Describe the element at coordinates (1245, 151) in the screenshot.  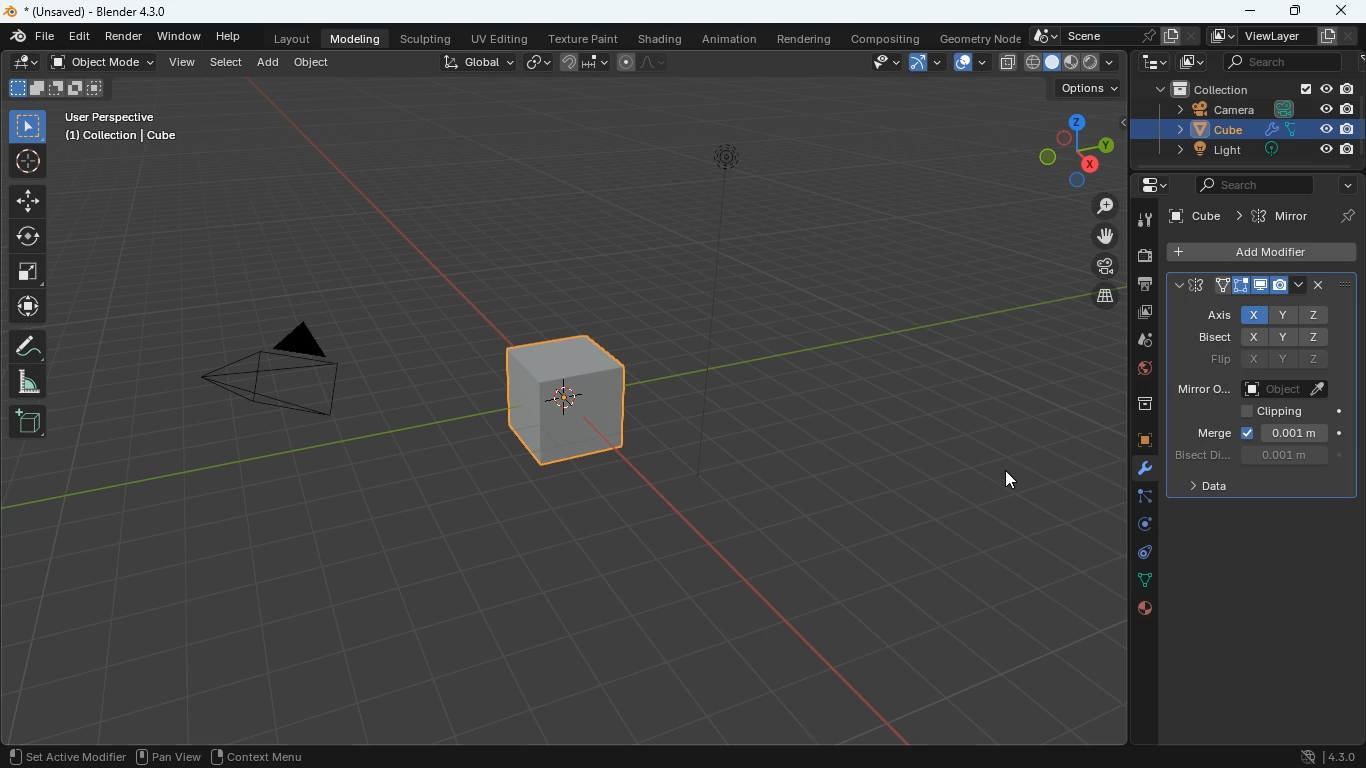
I see `light` at that location.